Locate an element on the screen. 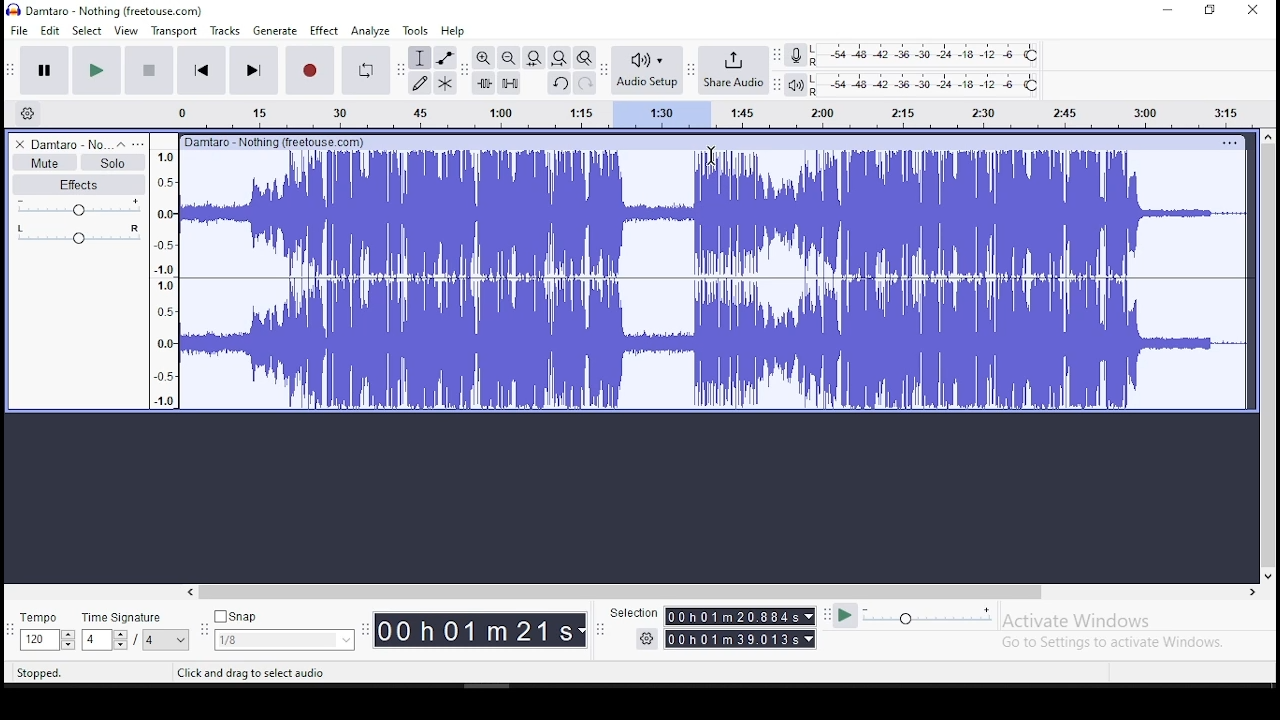 The width and height of the screenshot is (1280, 720). pan is located at coordinates (79, 234).